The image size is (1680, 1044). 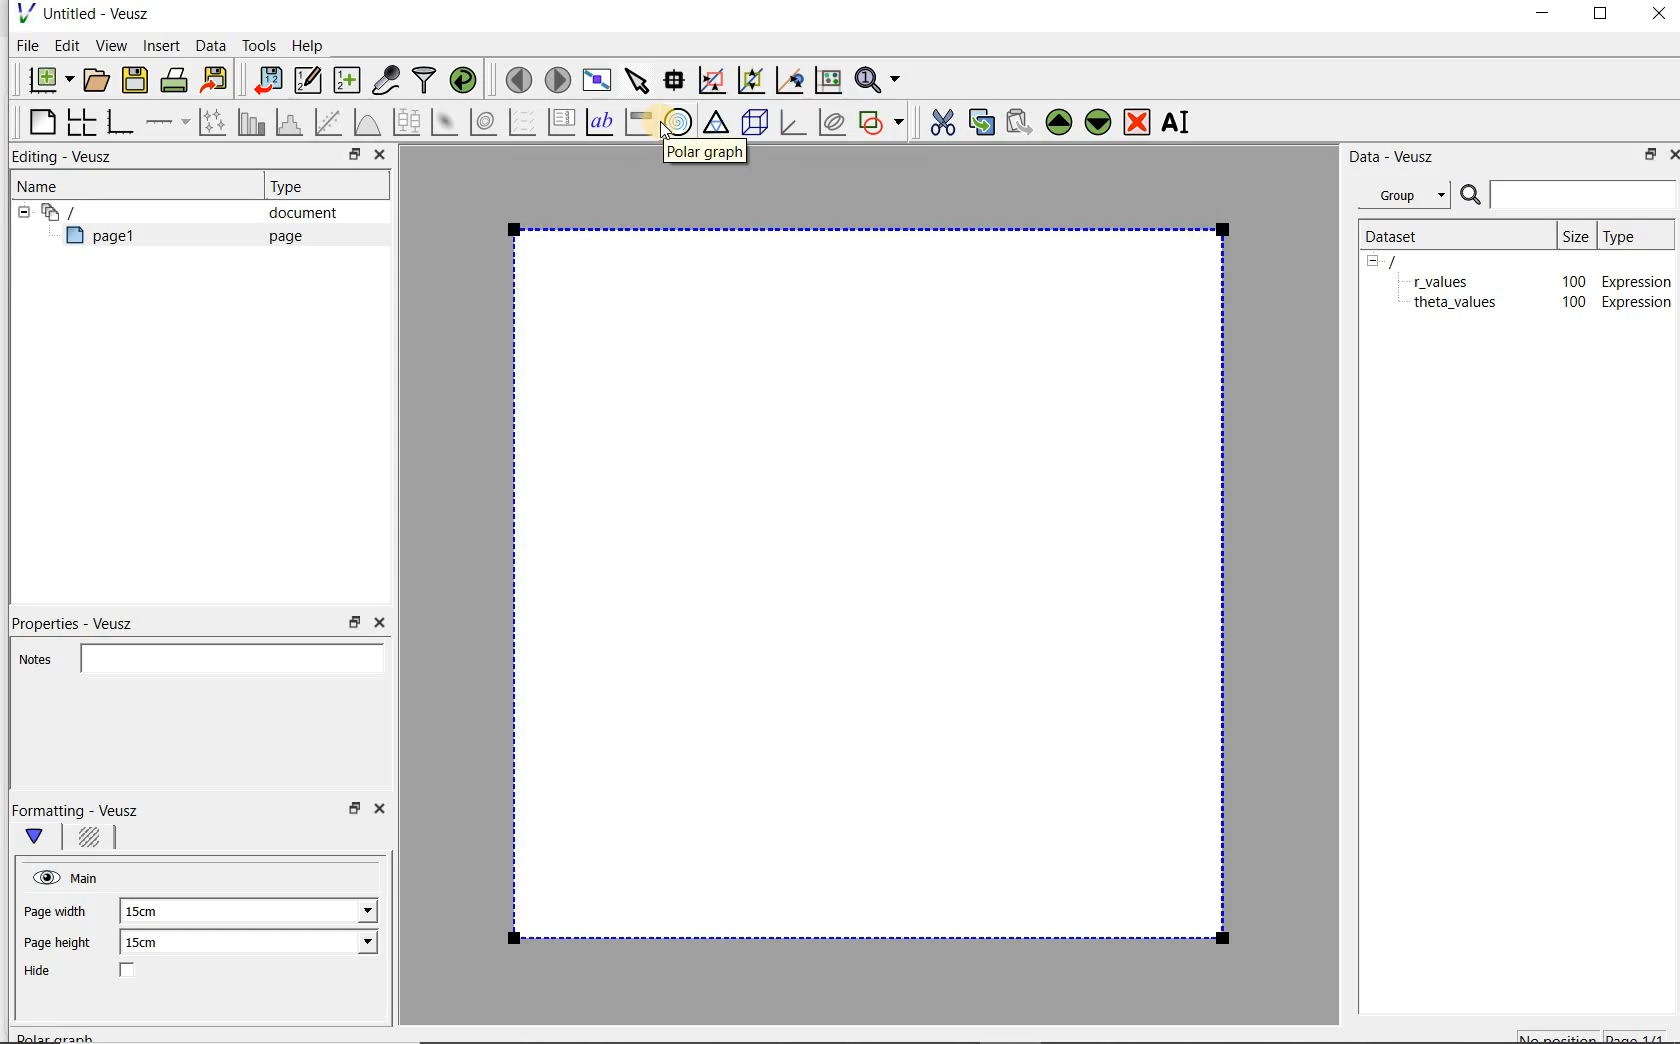 I want to click on Hide, so click(x=99, y=972).